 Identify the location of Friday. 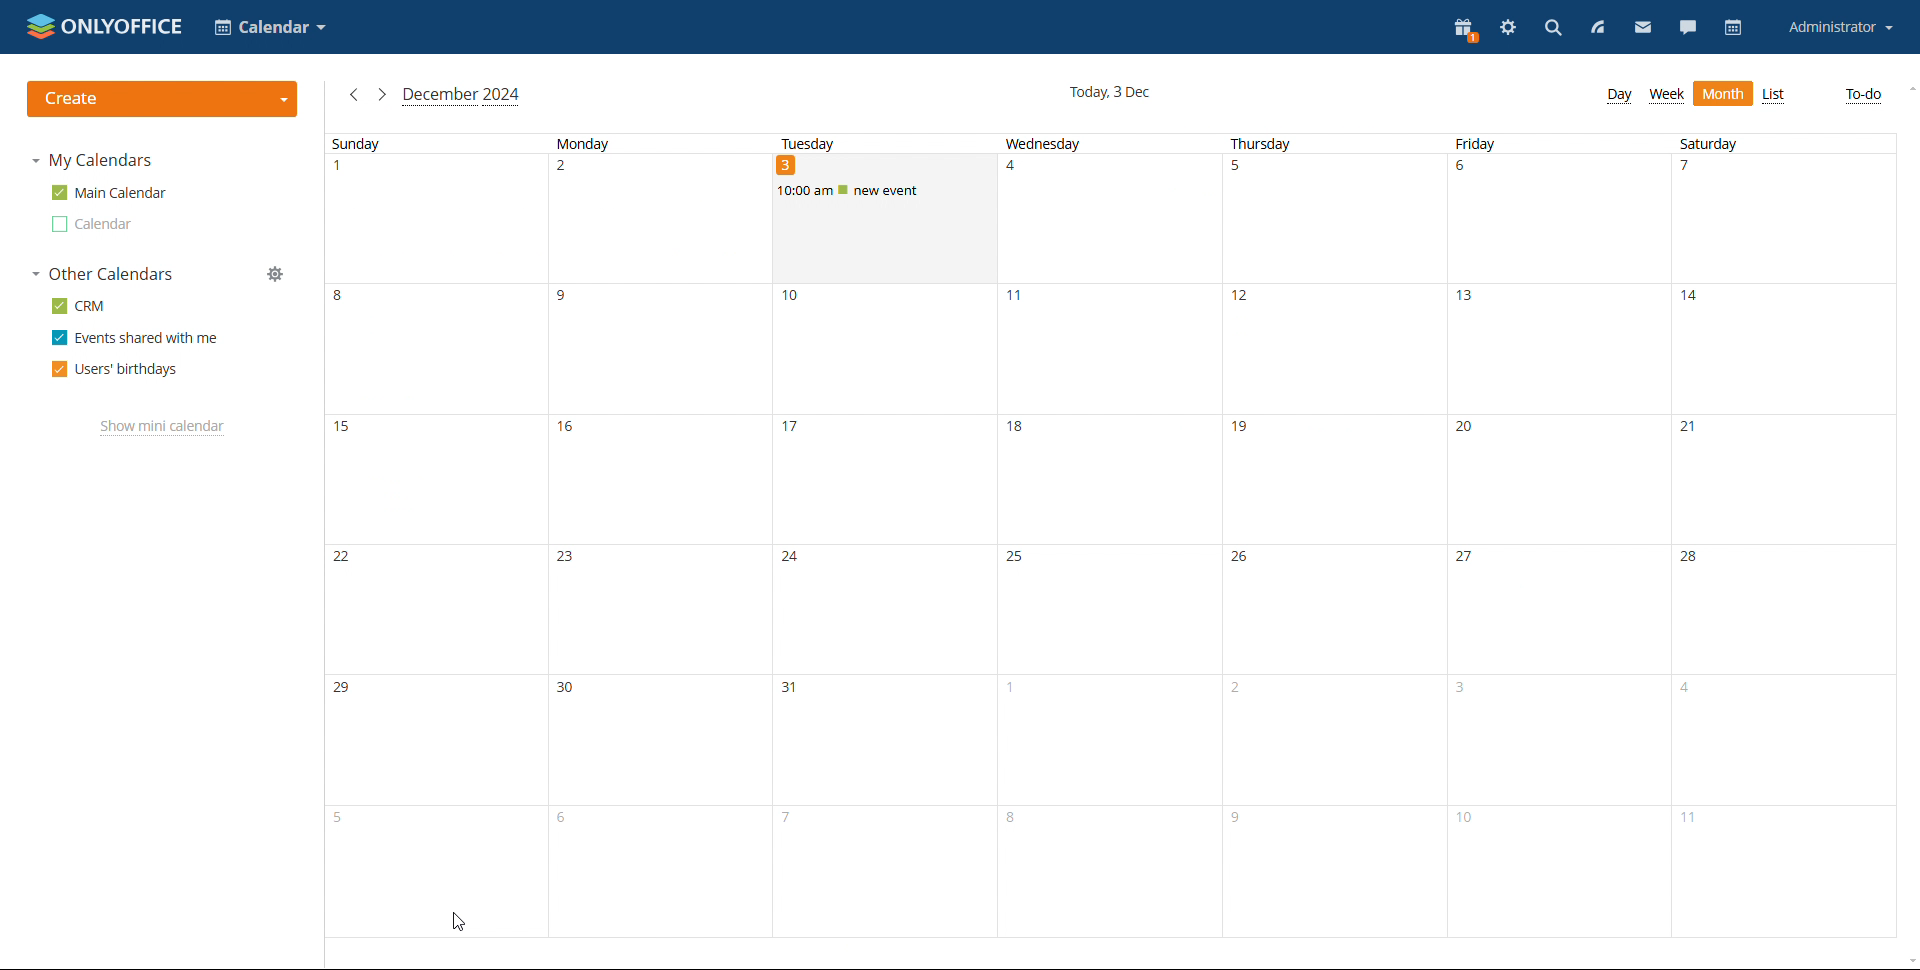
(1552, 143).